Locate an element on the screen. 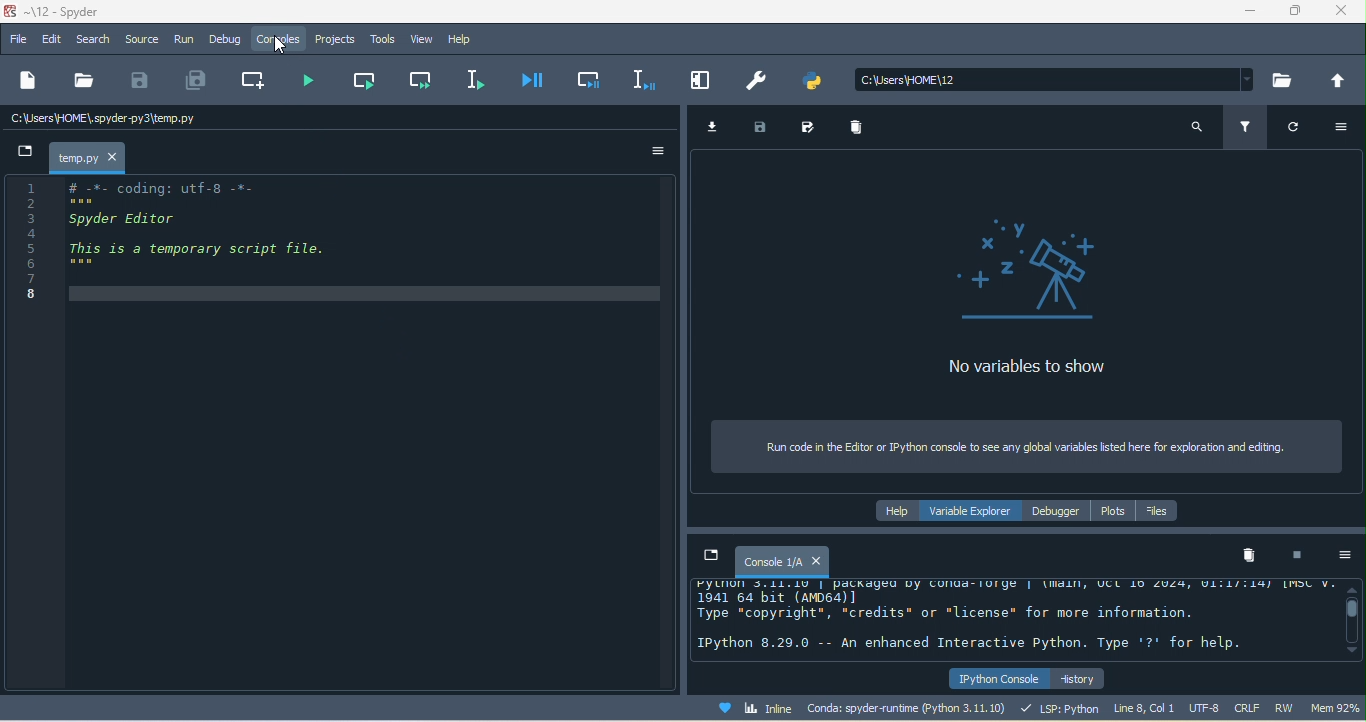  variable explorer is located at coordinates (975, 512).